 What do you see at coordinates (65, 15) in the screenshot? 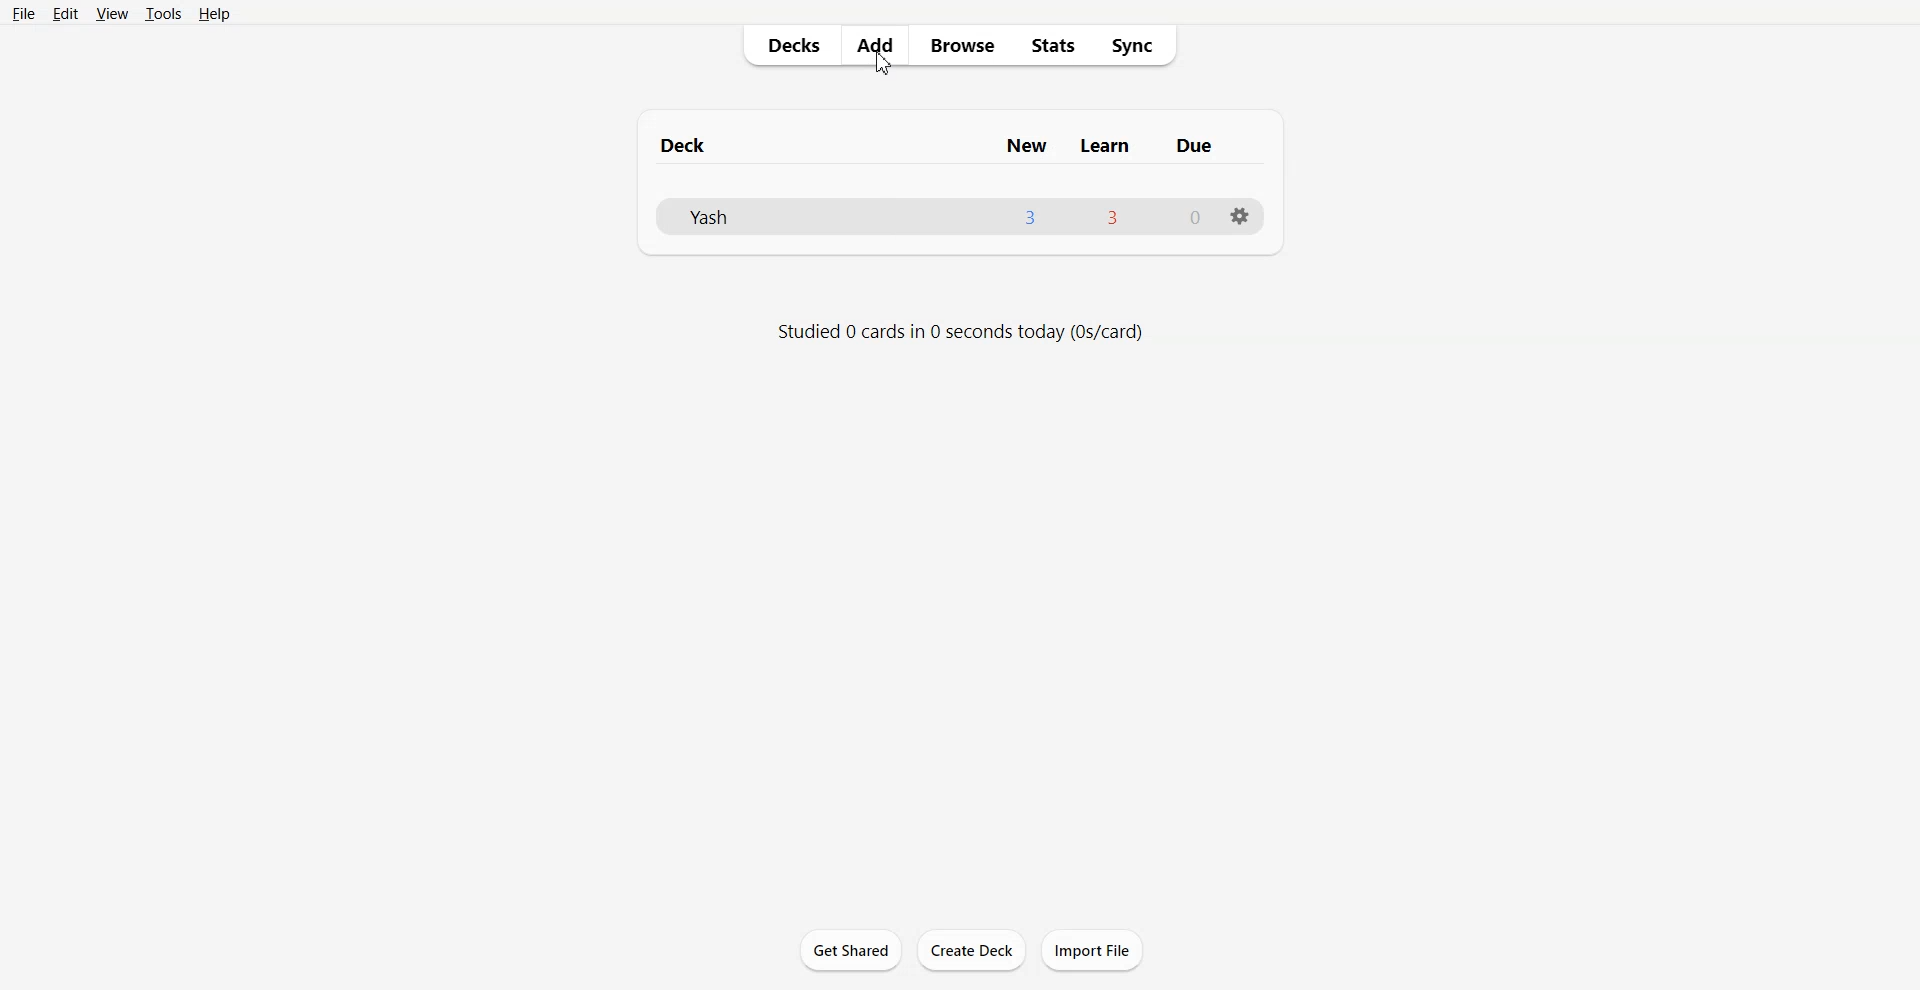
I see `Edit` at bounding box center [65, 15].